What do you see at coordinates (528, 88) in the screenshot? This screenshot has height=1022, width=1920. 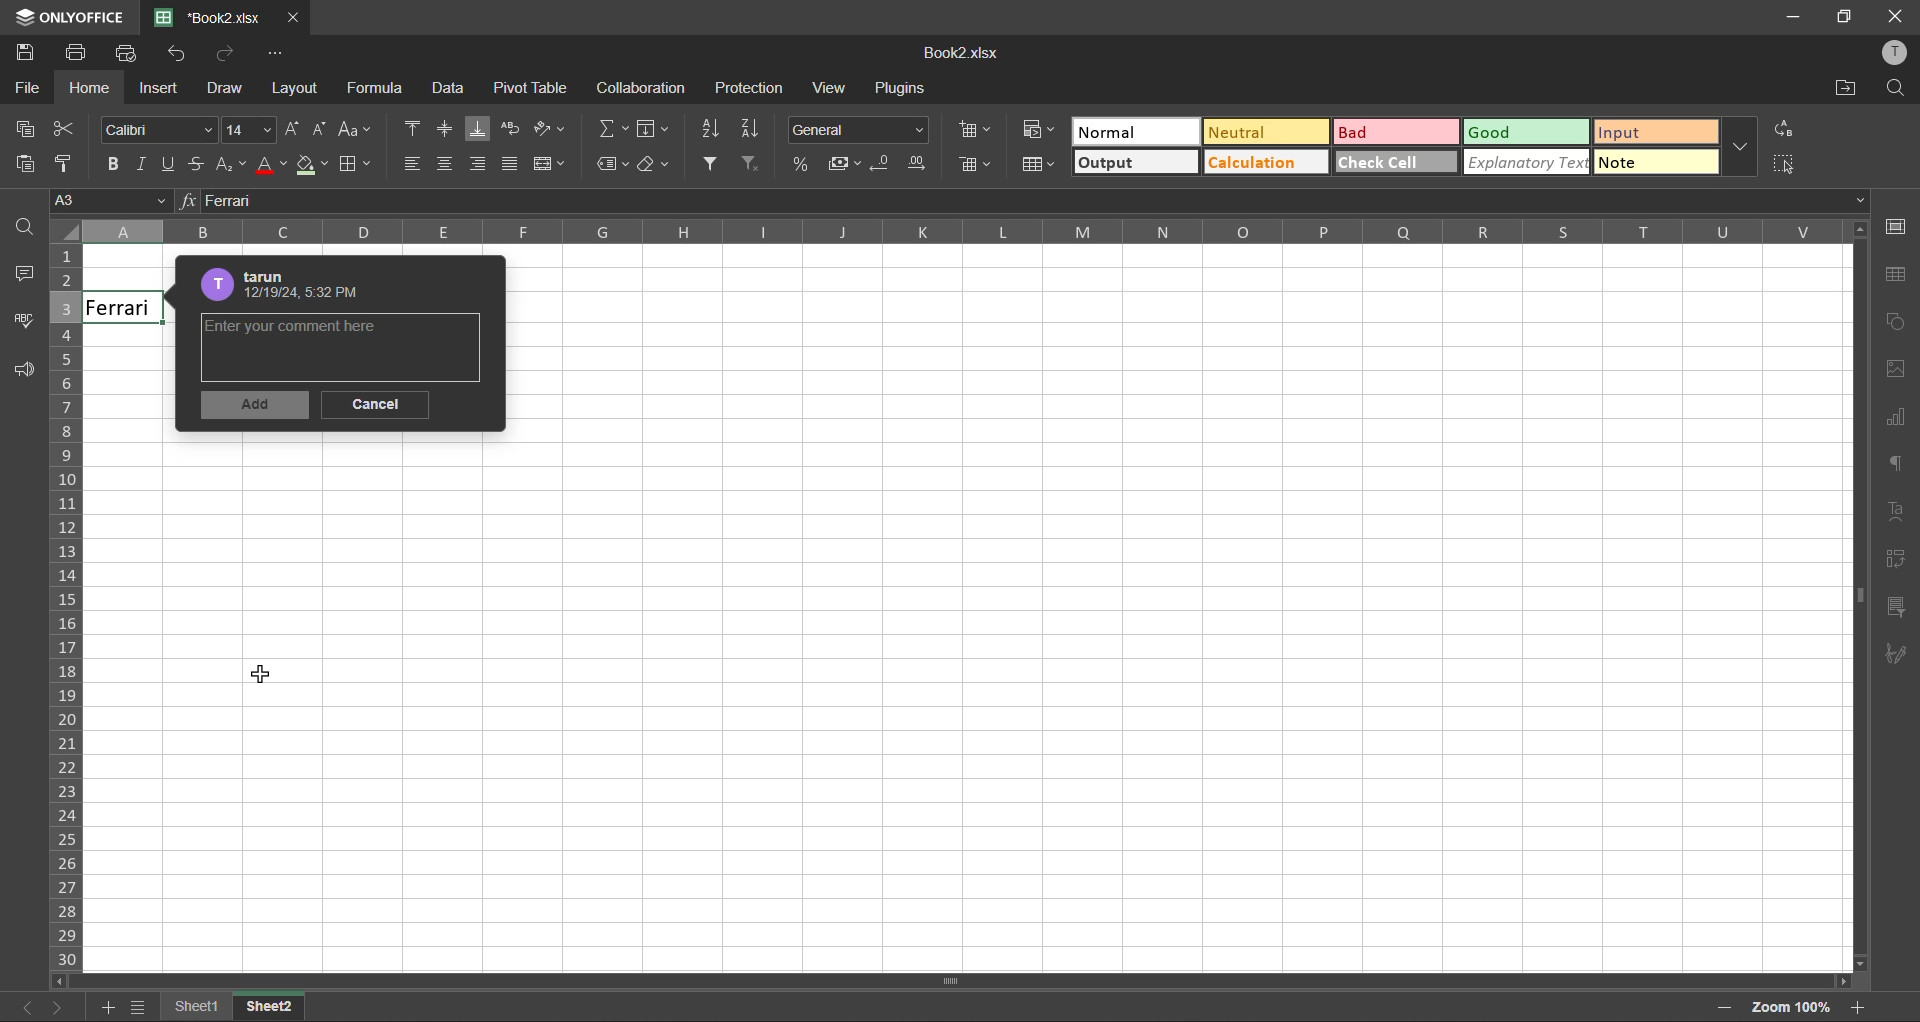 I see `pivot table` at bounding box center [528, 88].